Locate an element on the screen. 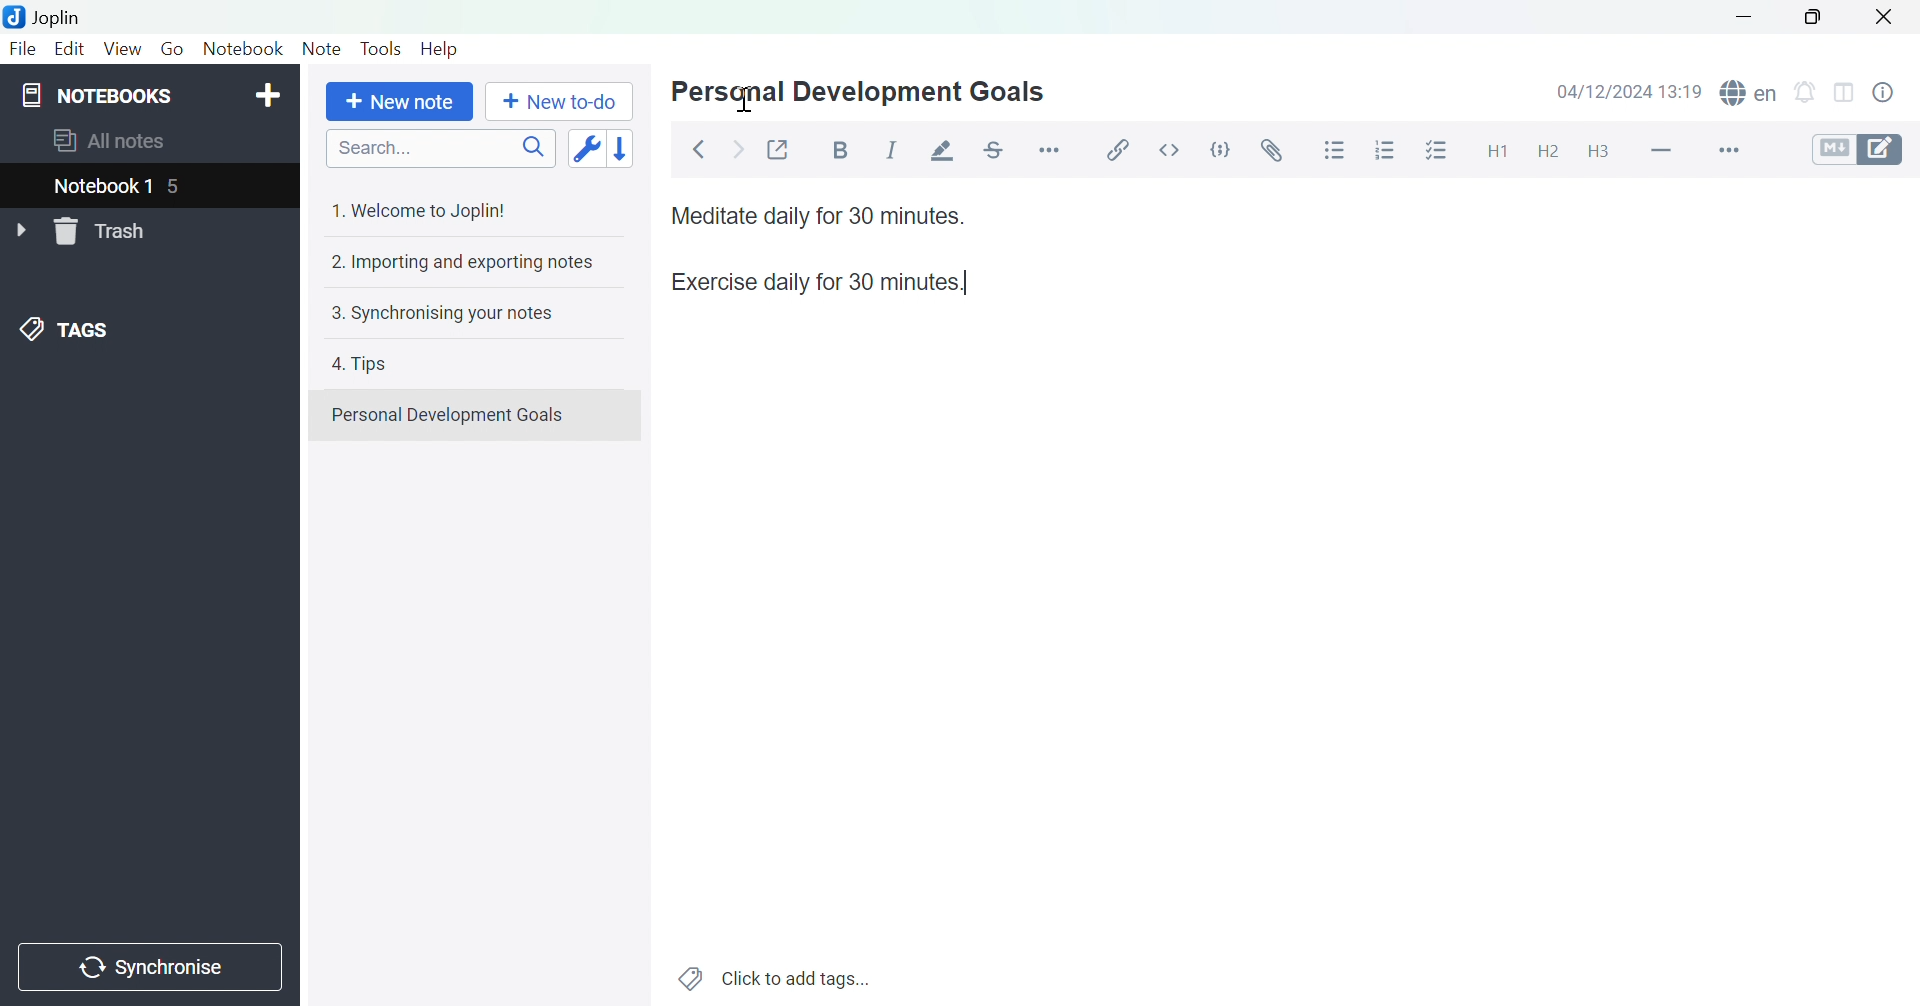 The width and height of the screenshot is (1920, 1006). Numbered list is located at coordinates (1383, 151).